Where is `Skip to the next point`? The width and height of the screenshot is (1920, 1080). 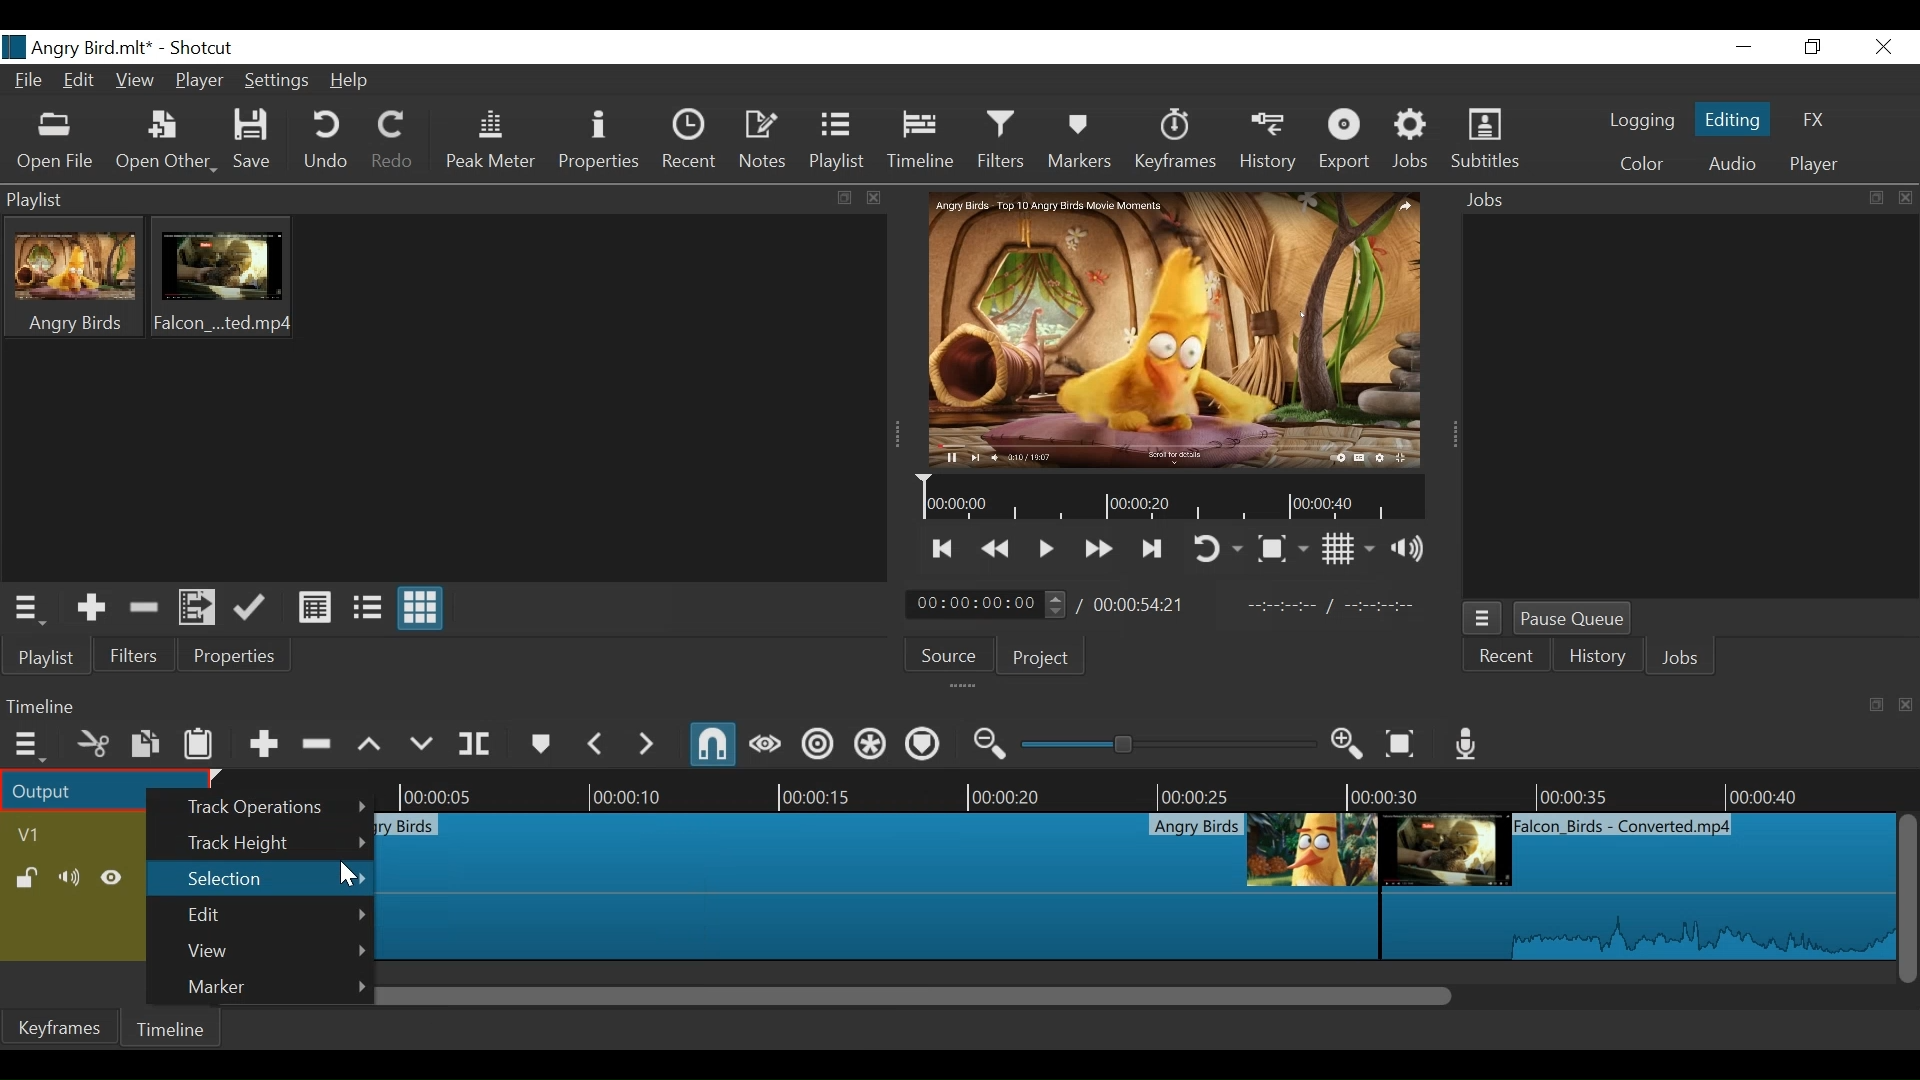 Skip to the next point is located at coordinates (1150, 550).